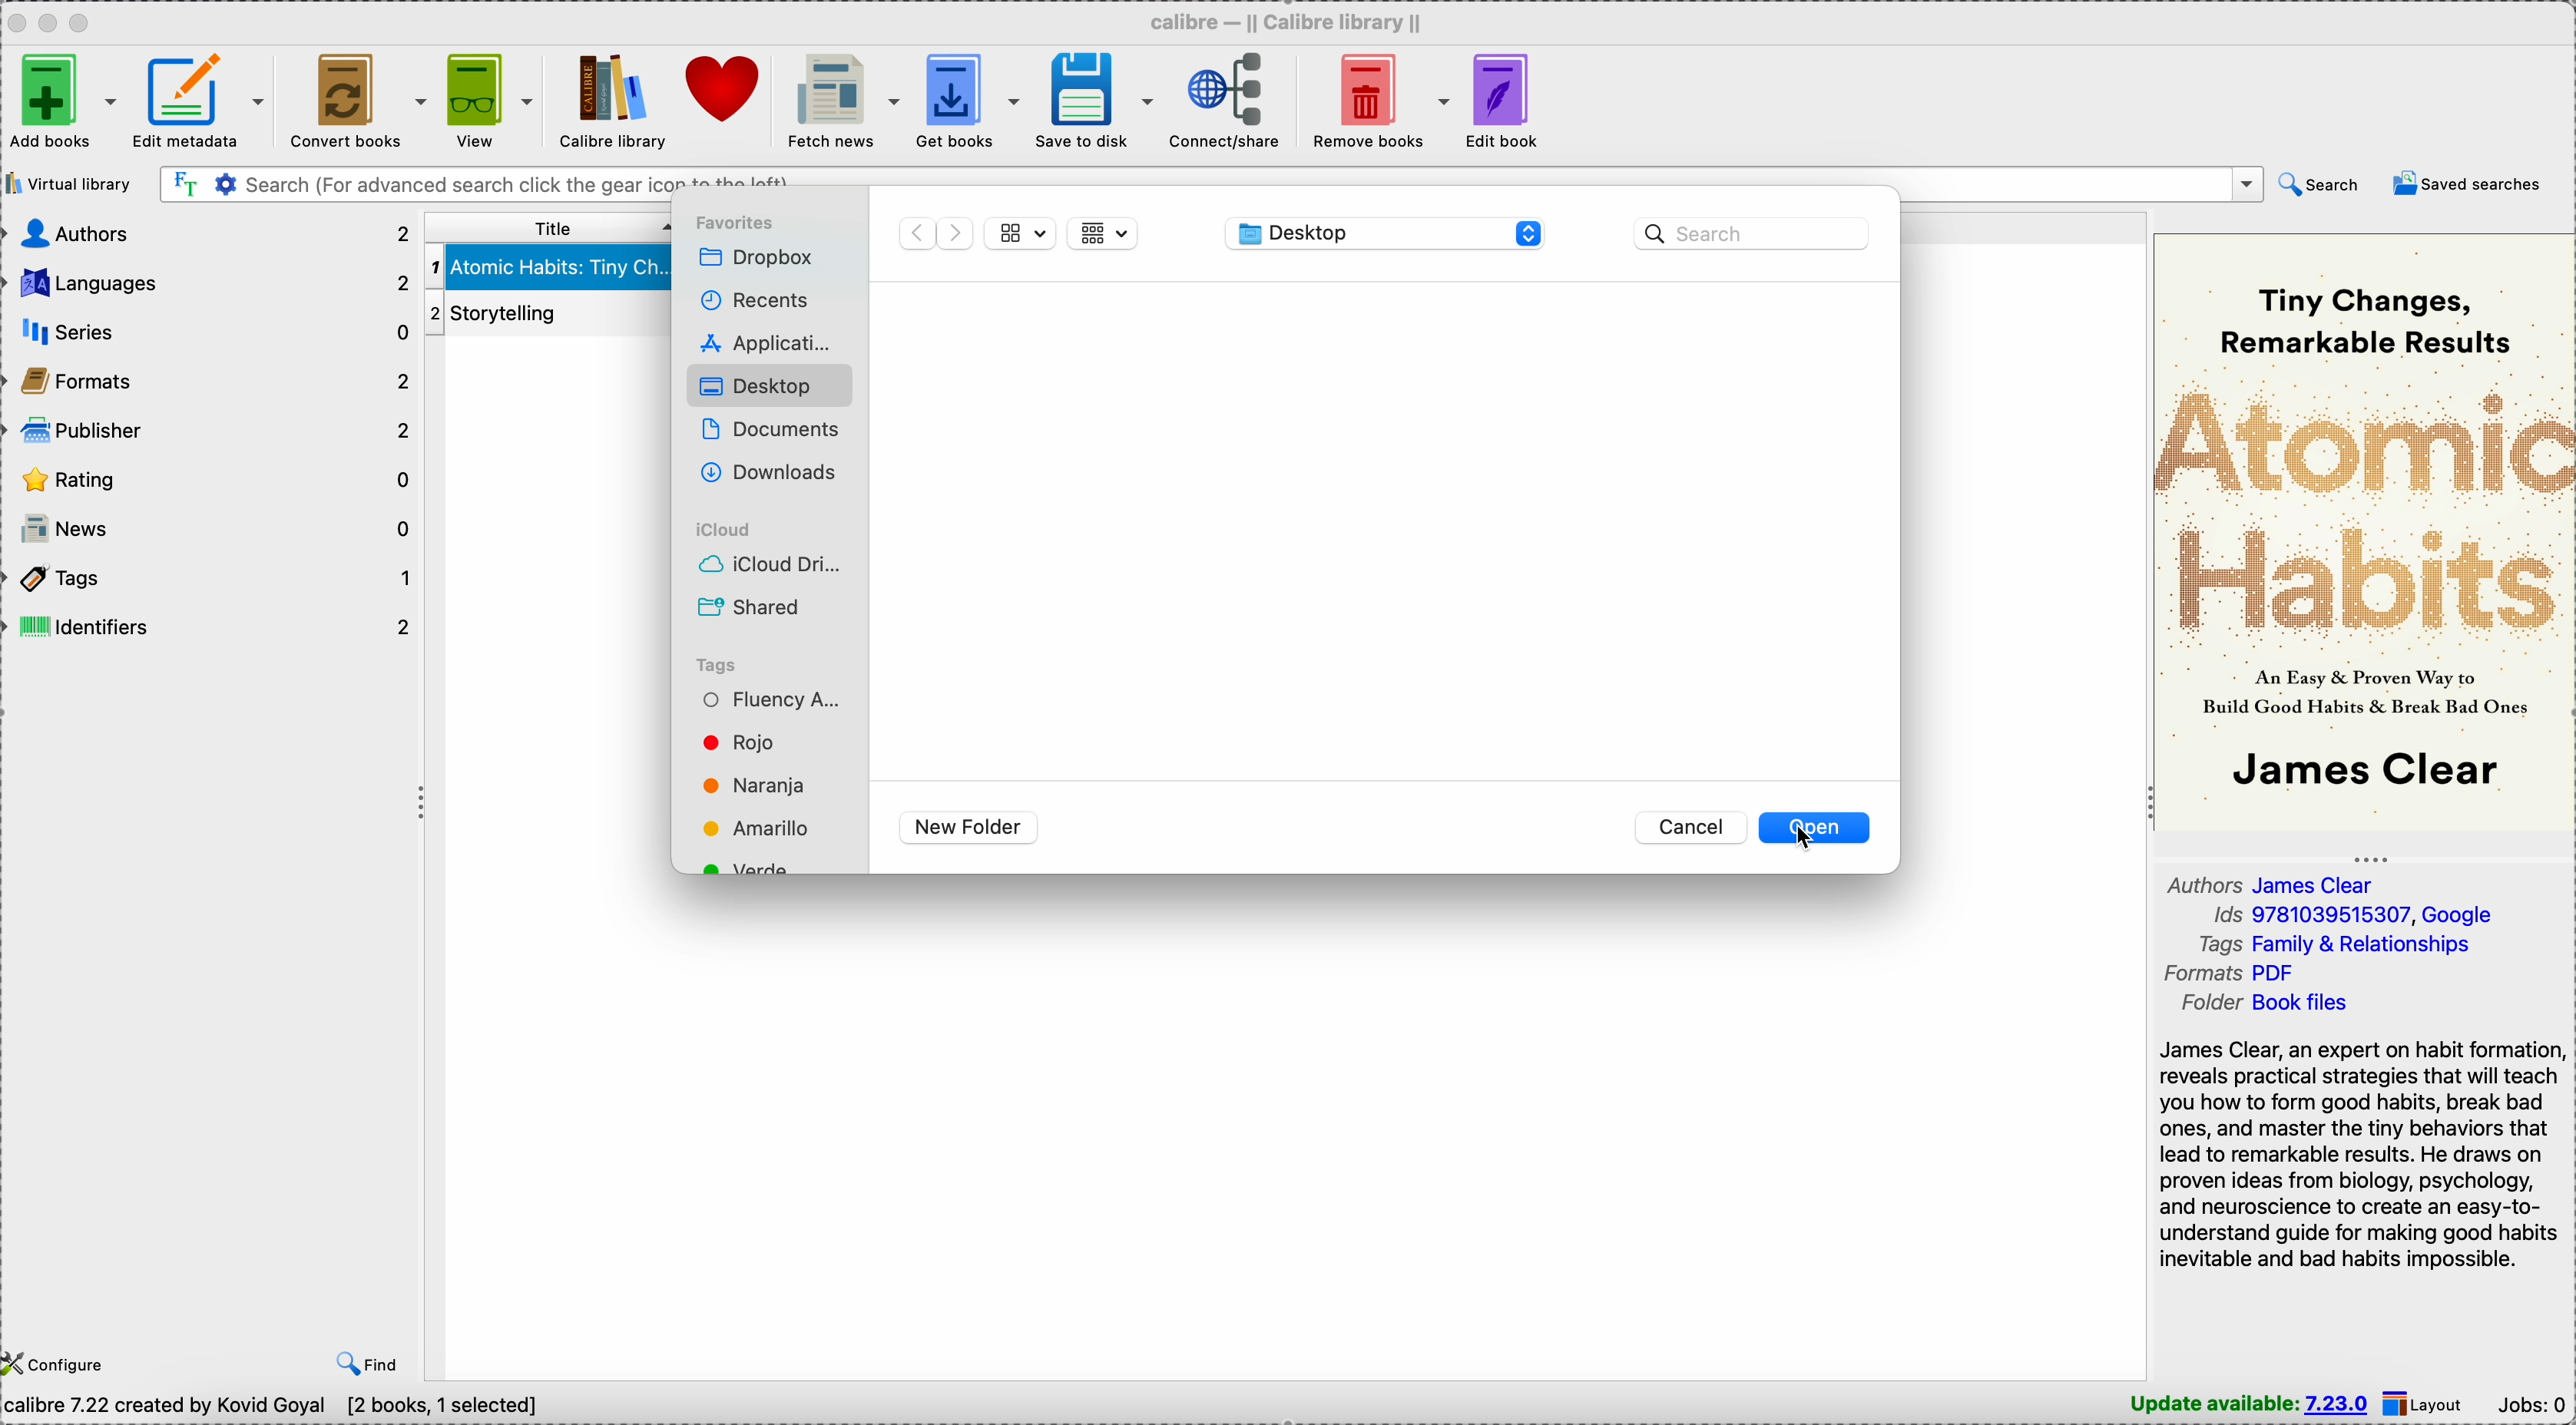 The image size is (2576, 1425). I want to click on Cancel, so click(1692, 828).